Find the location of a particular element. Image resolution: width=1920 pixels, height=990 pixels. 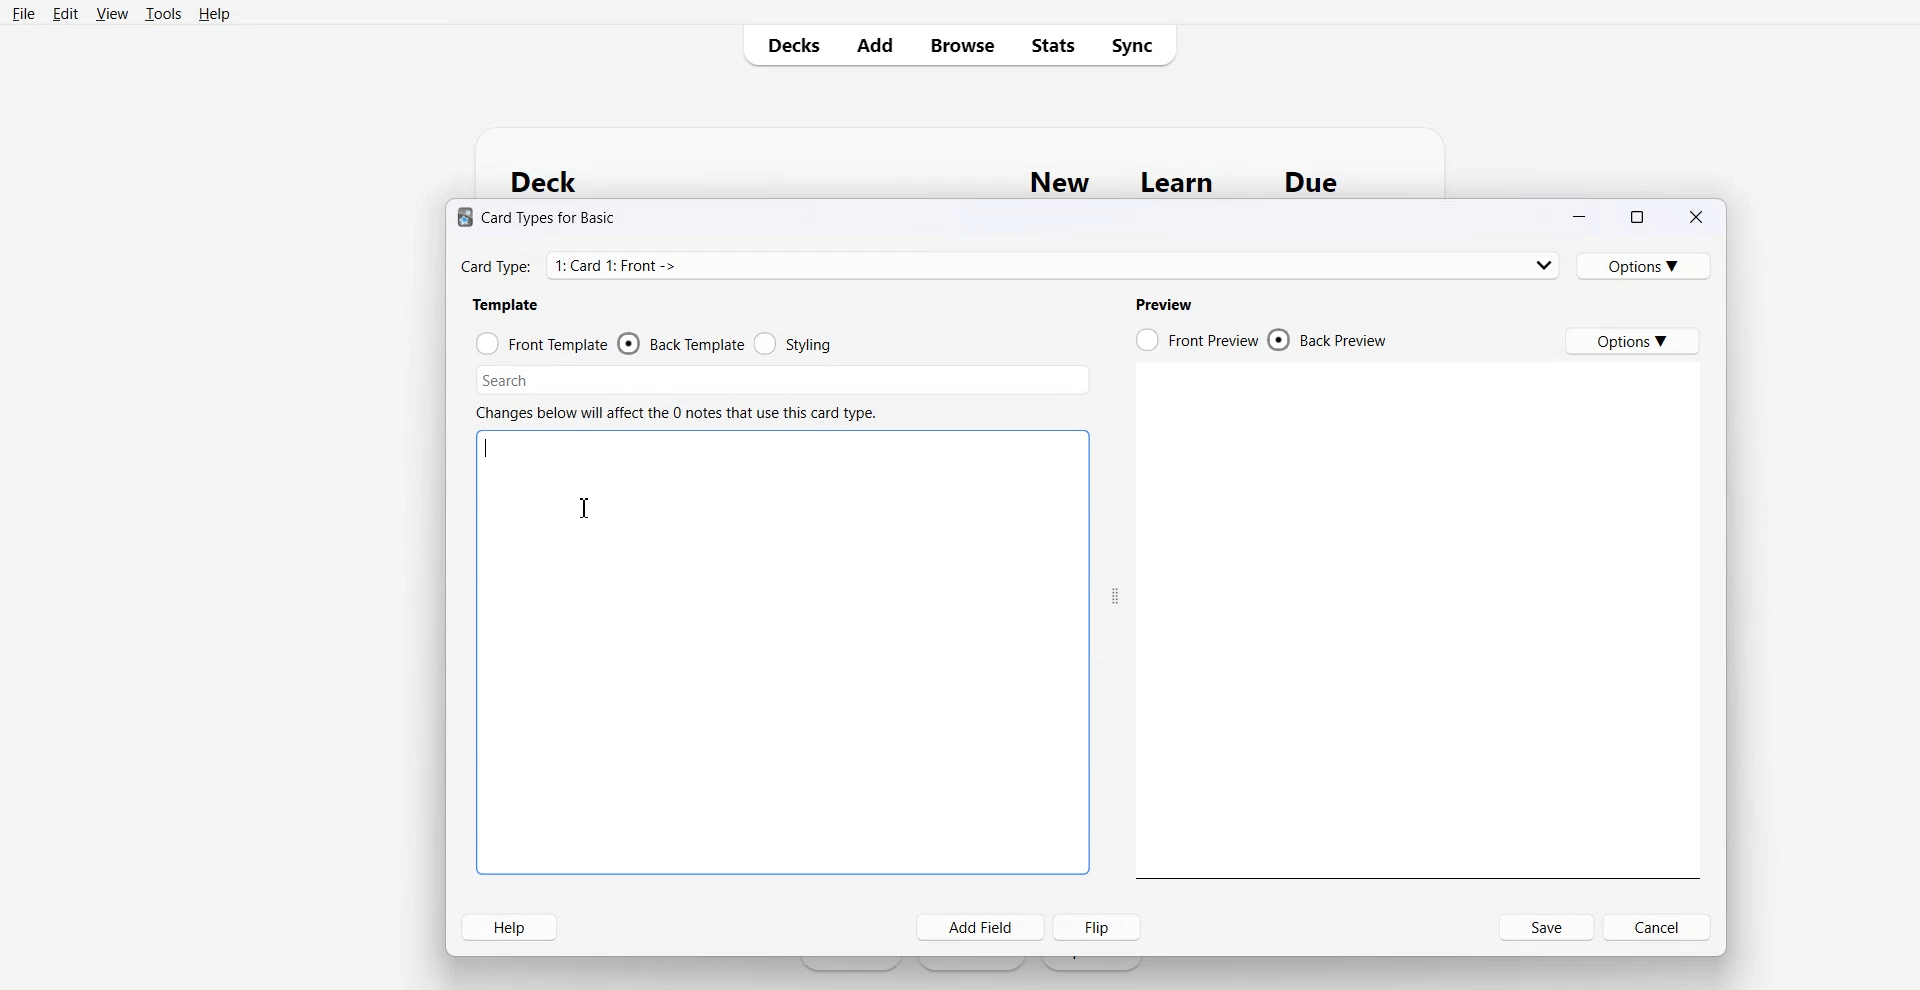

Options is located at coordinates (1626, 340).